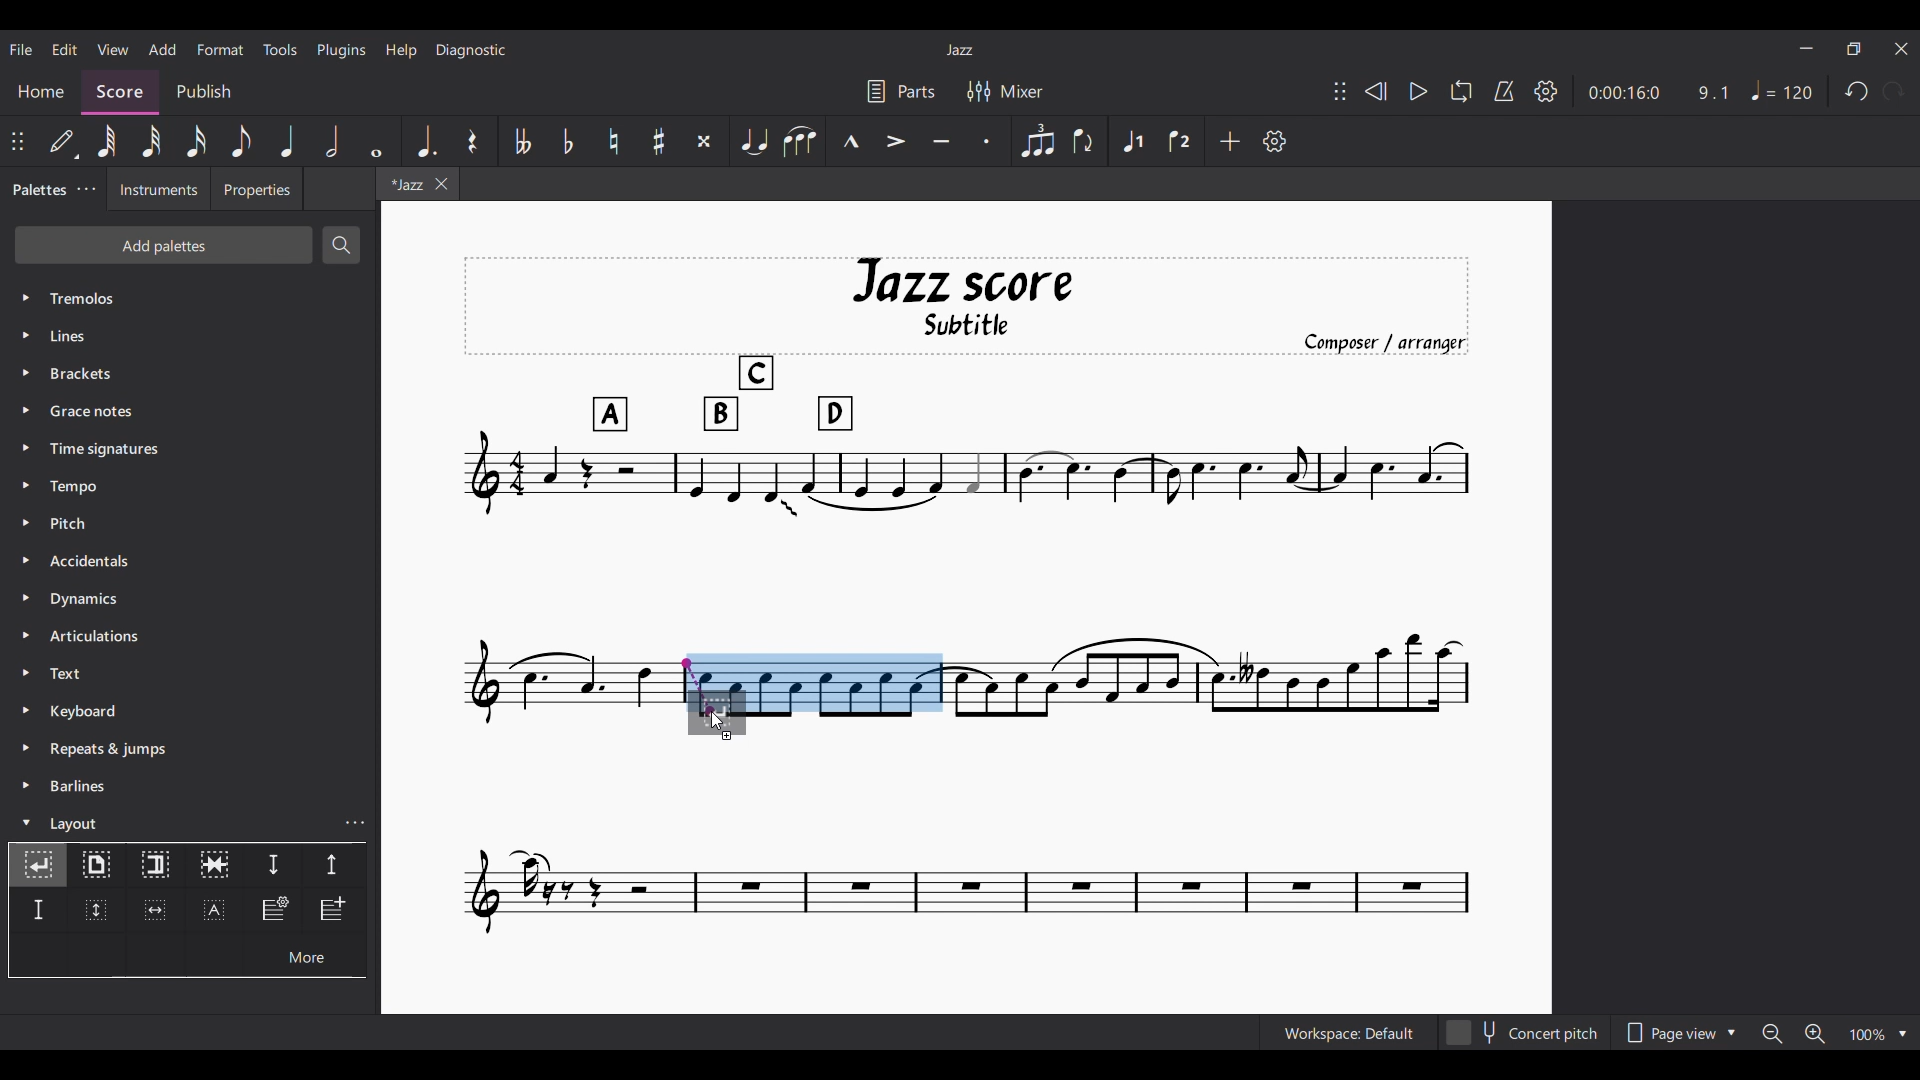 This screenshot has width=1920, height=1080. Describe the element at coordinates (967, 453) in the screenshot. I see `Current score` at that location.